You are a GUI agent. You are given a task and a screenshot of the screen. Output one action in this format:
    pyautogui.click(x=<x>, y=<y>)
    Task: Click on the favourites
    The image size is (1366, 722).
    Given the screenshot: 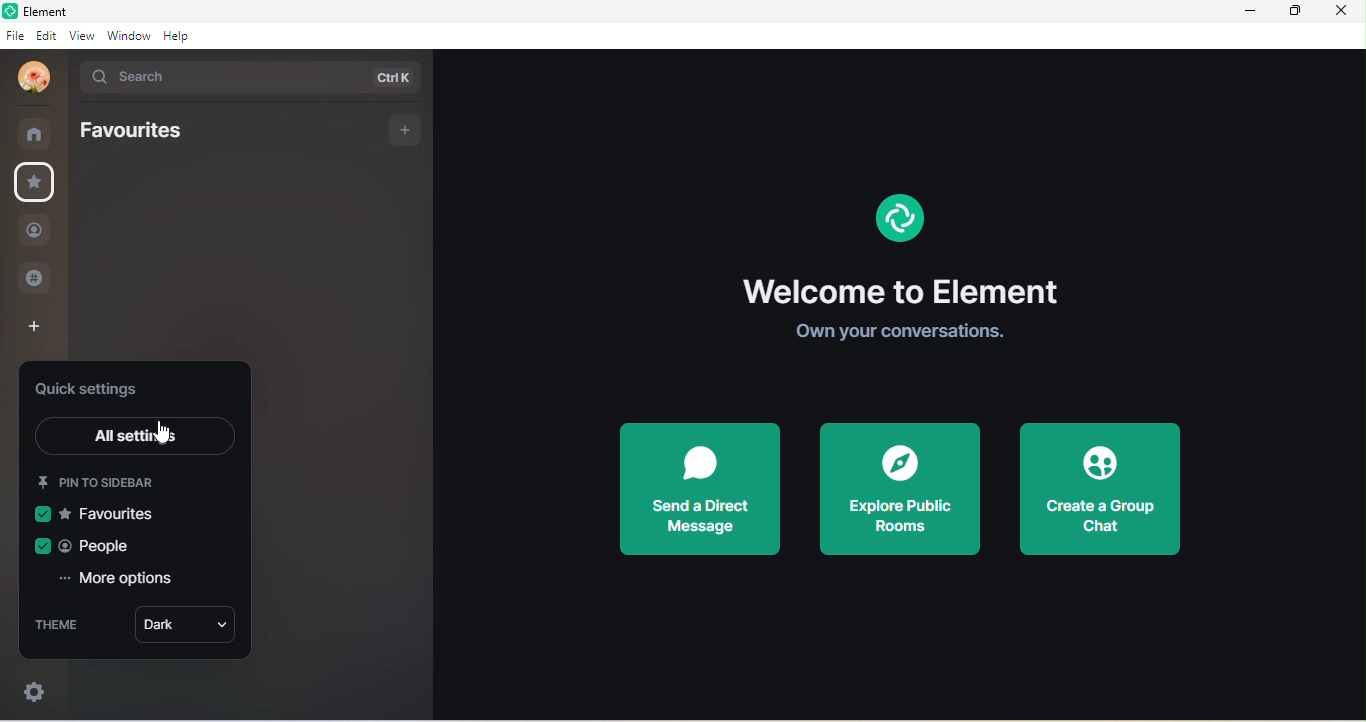 What is the action you would take?
    pyautogui.click(x=102, y=515)
    